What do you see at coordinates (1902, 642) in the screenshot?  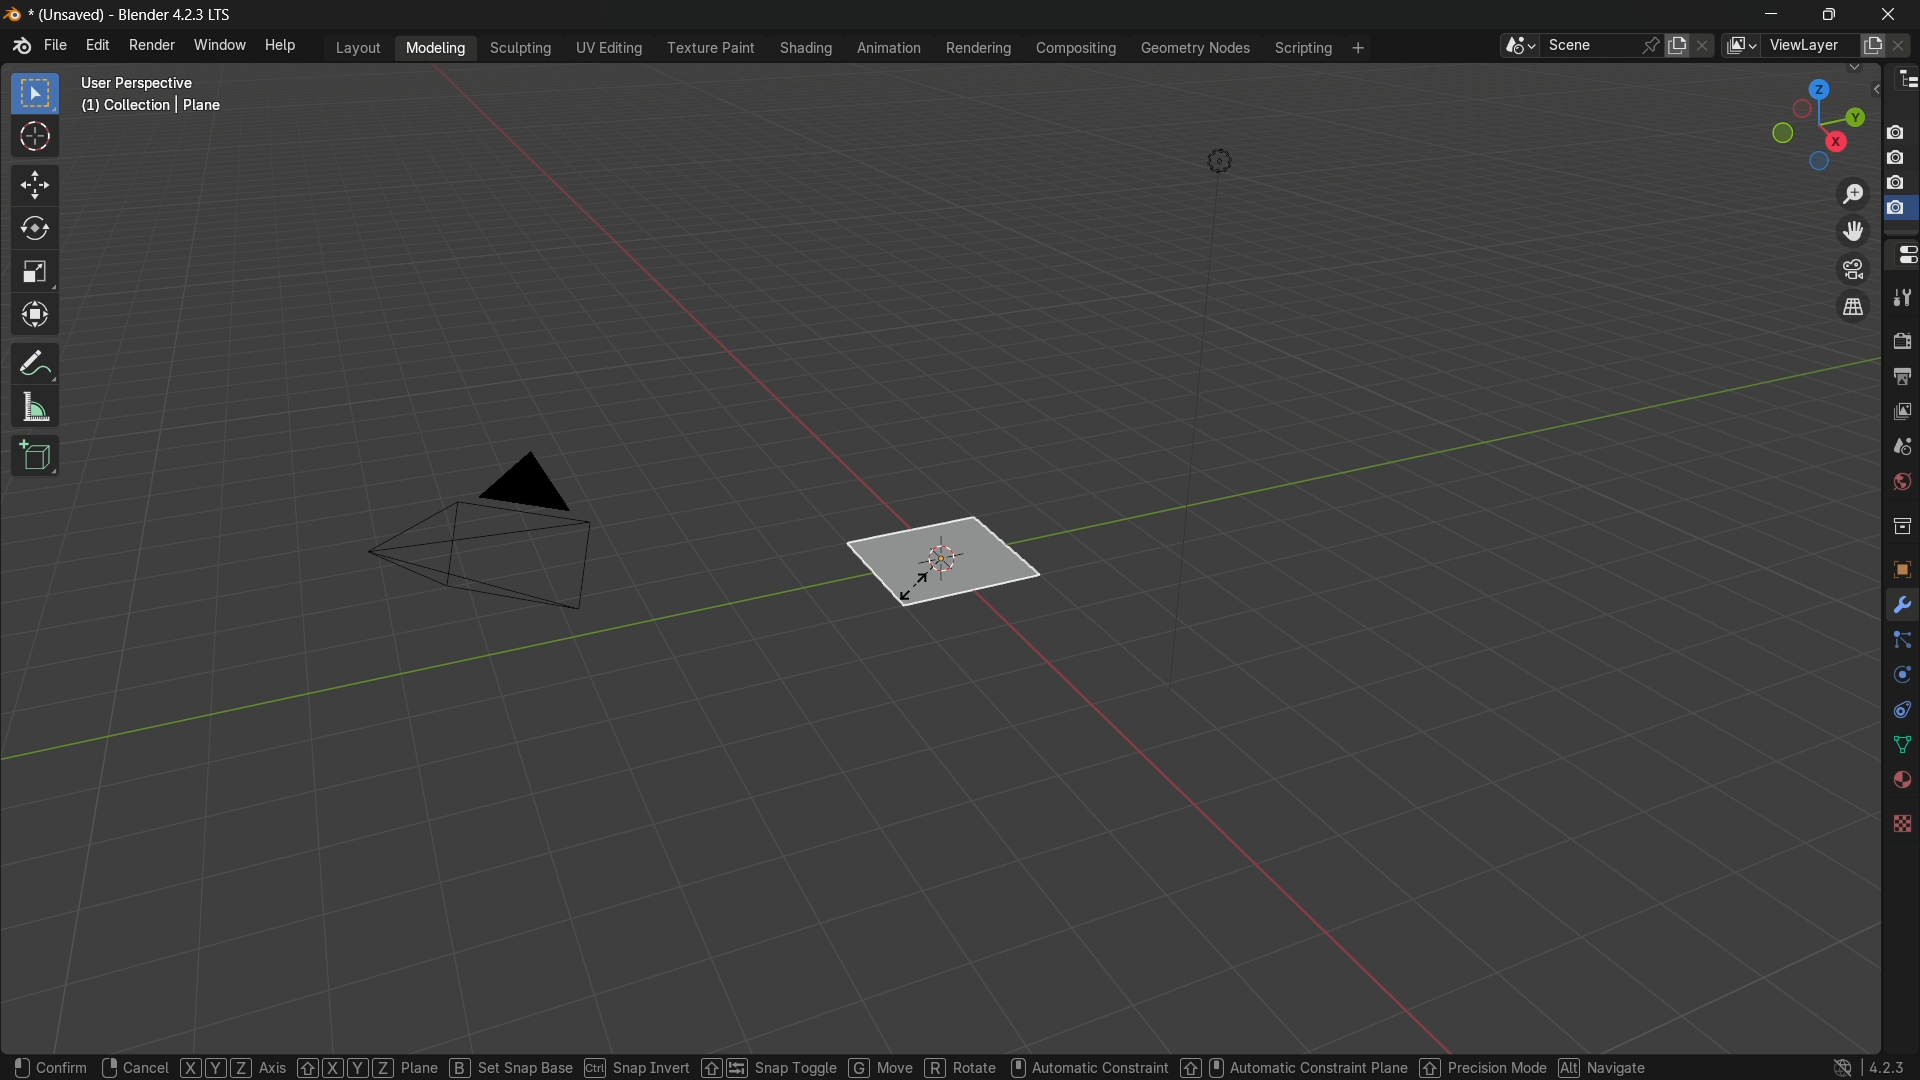 I see `particles` at bounding box center [1902, 642].